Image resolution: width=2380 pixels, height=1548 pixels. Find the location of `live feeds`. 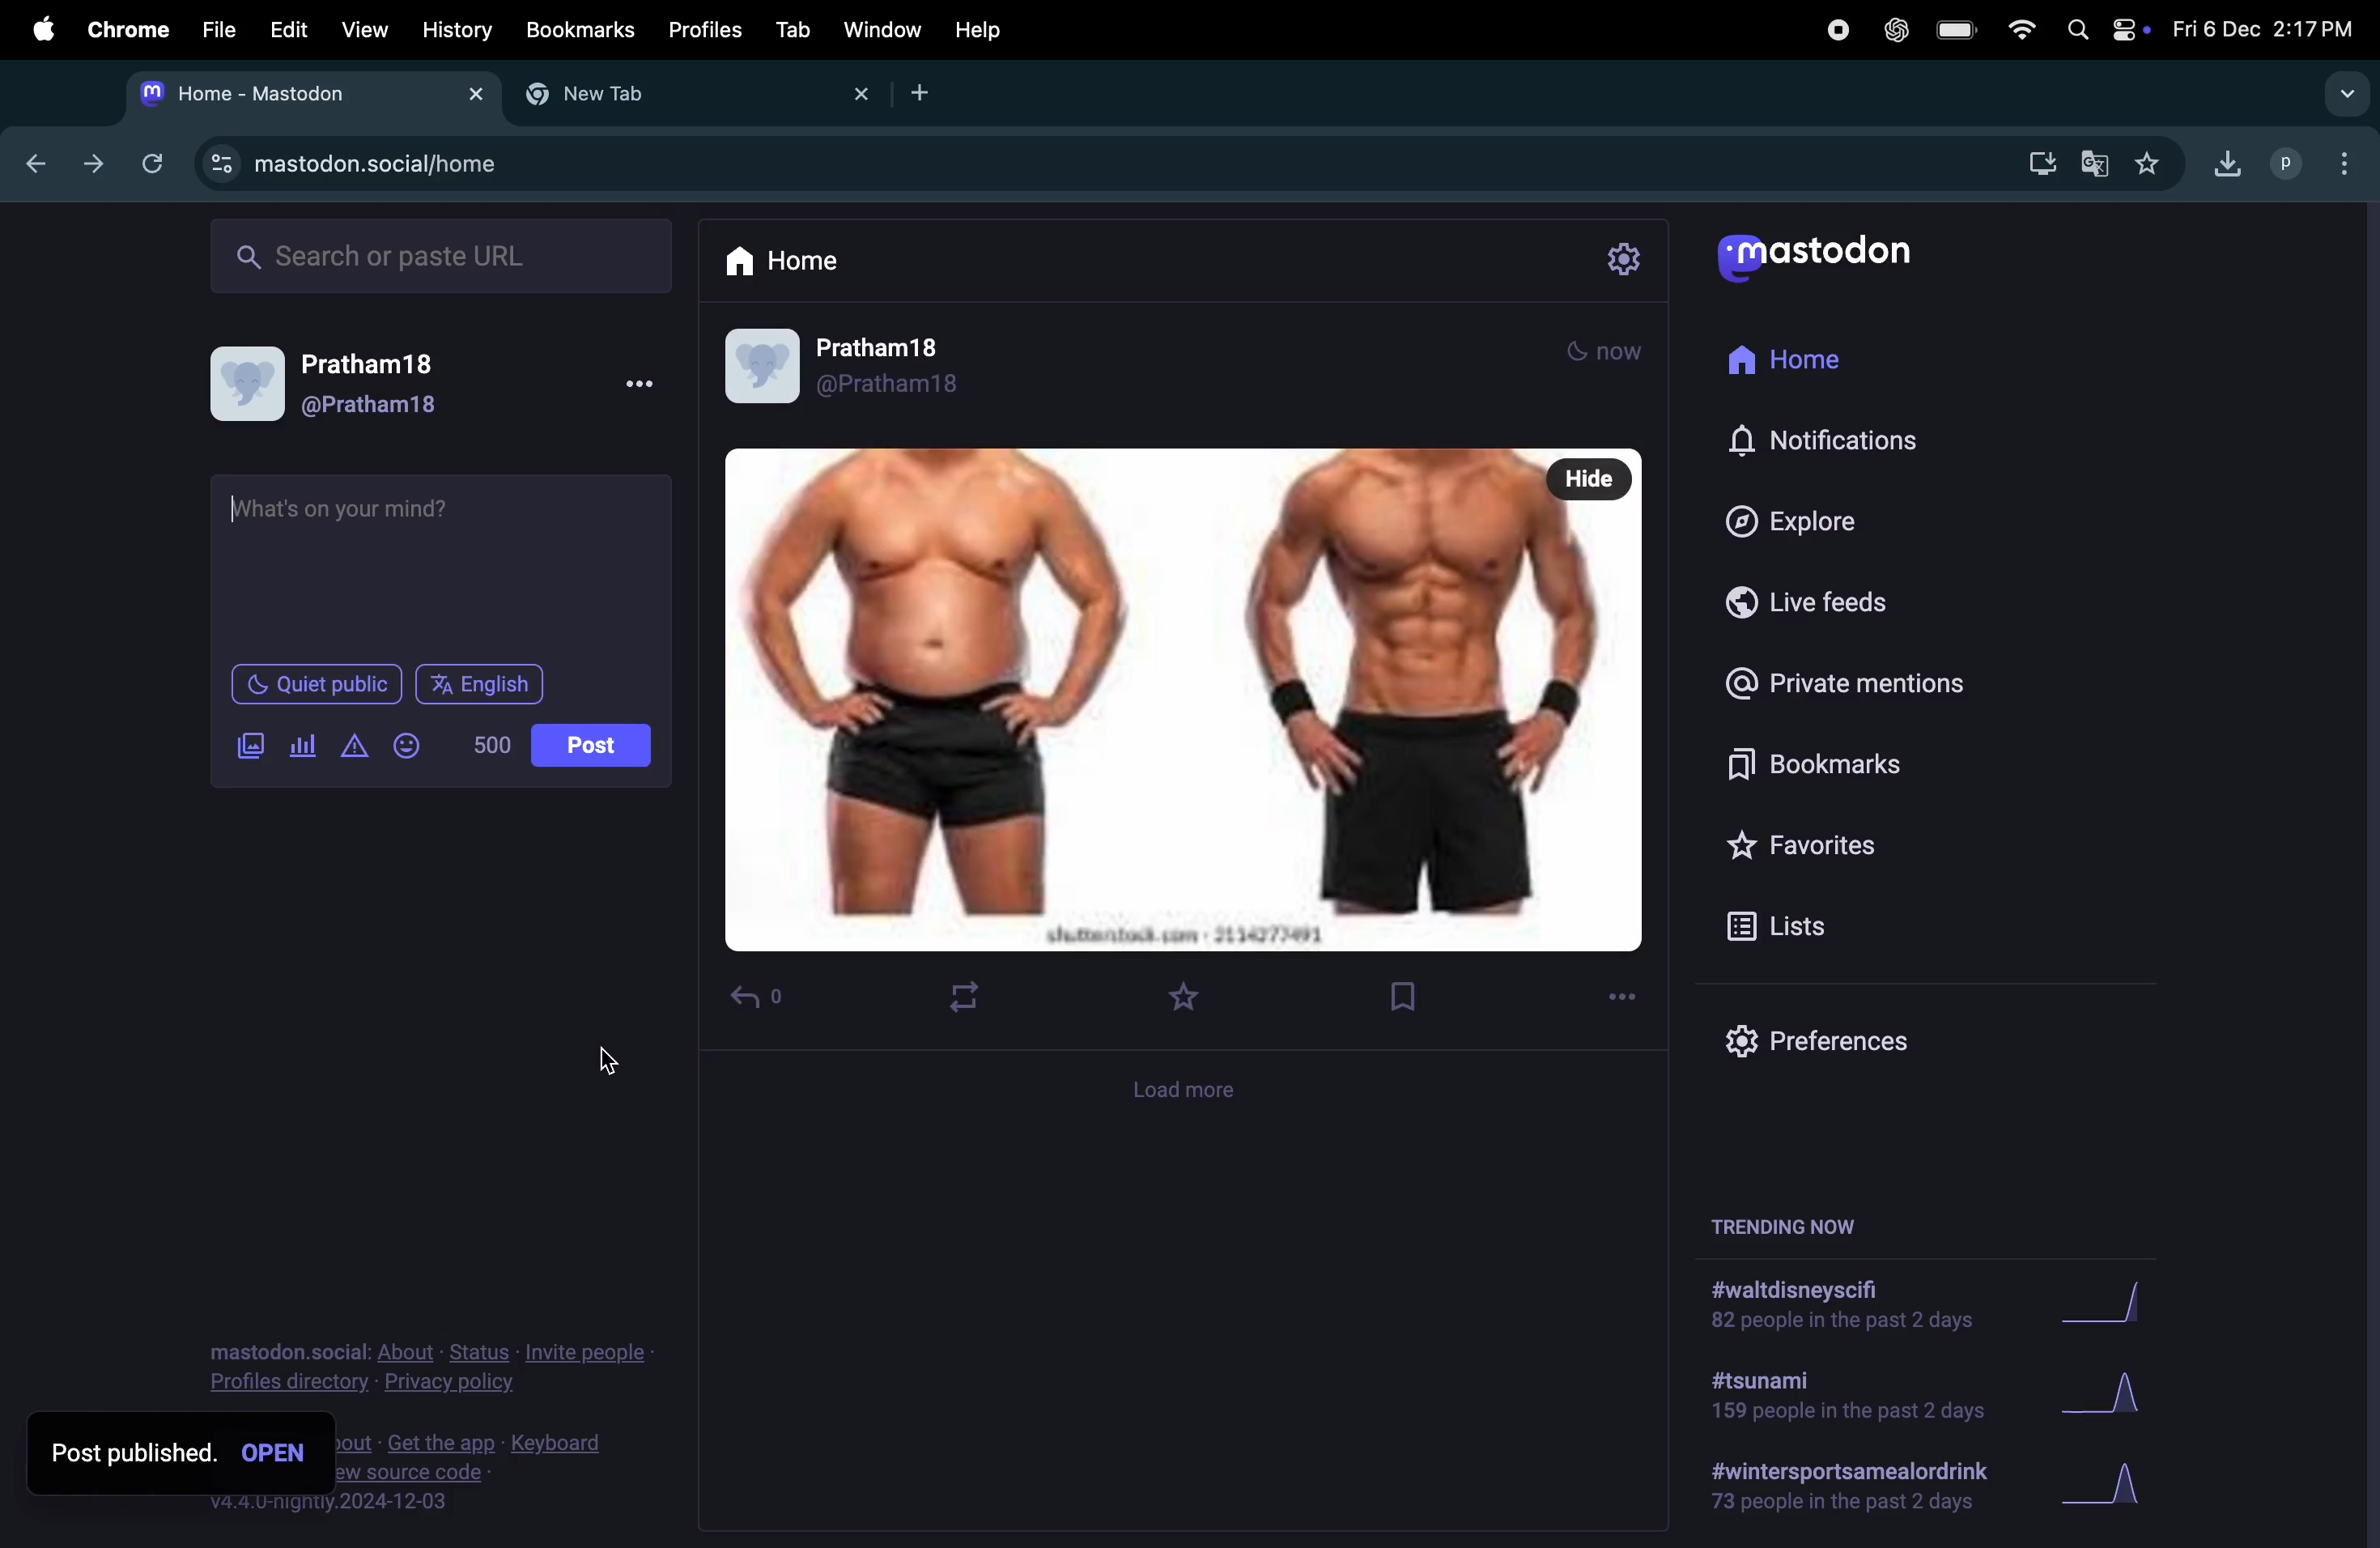

live feeds is located at coordinates (1826, 609).